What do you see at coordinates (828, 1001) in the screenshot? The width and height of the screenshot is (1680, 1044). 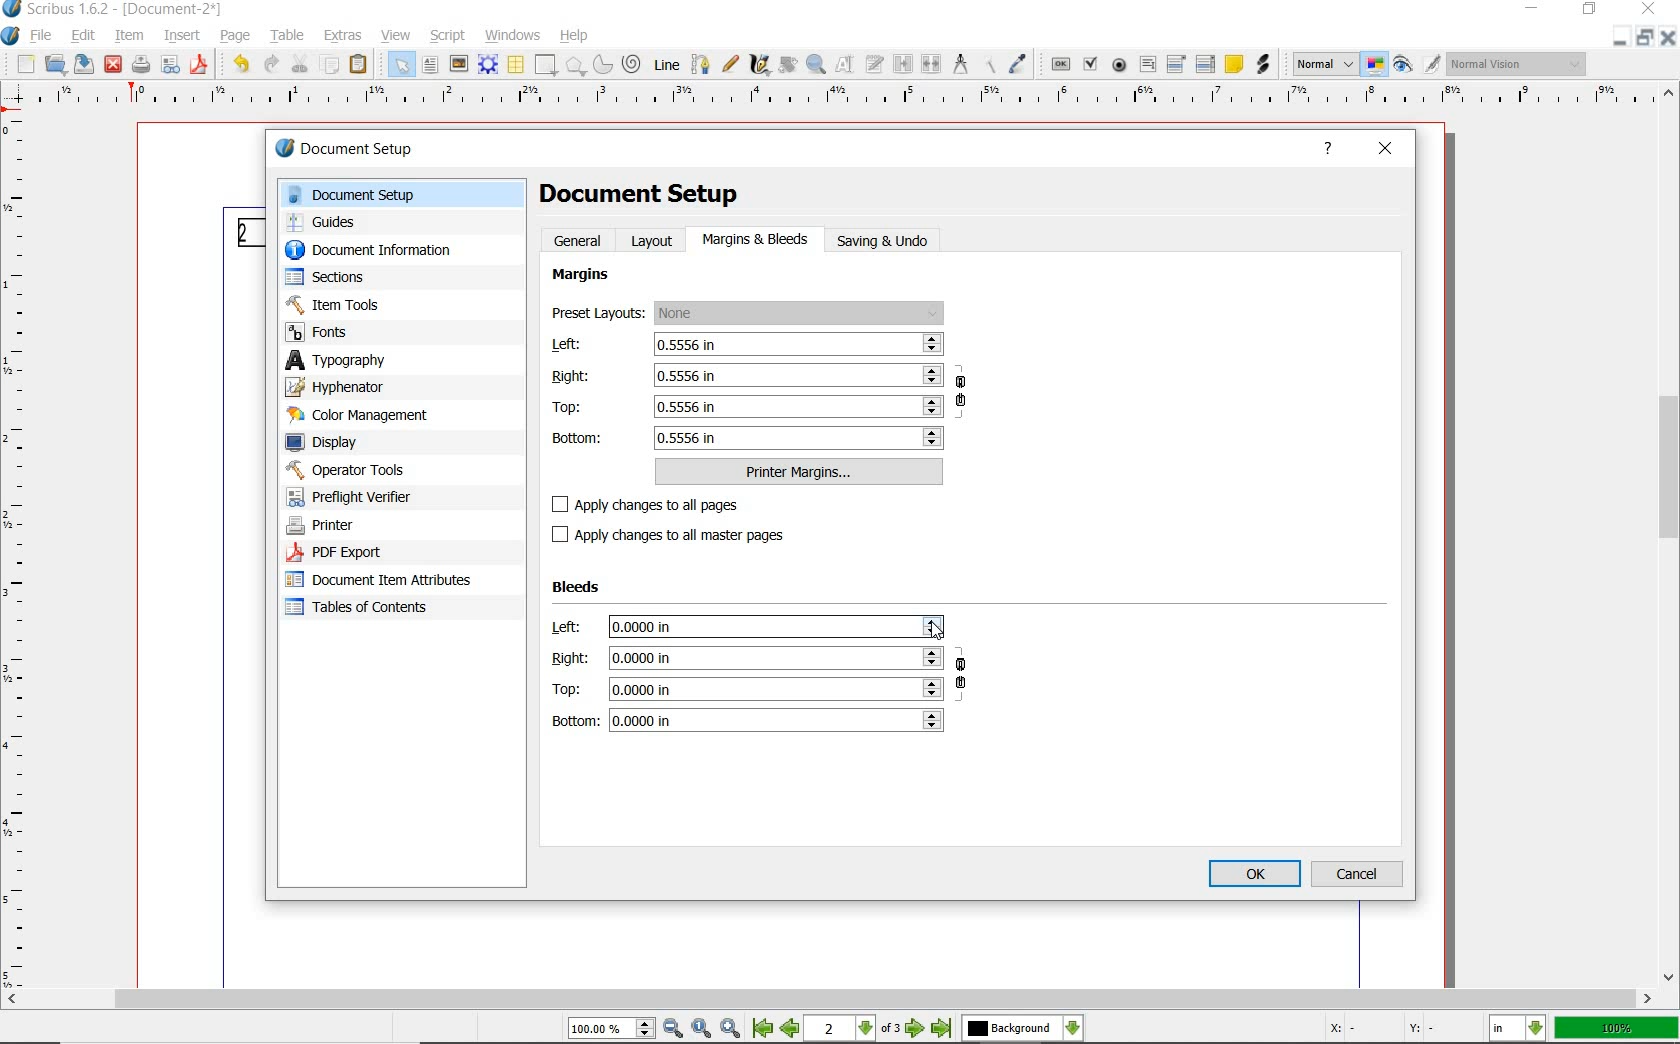 I see `scroll bar` at bounding box center [828, 1001].